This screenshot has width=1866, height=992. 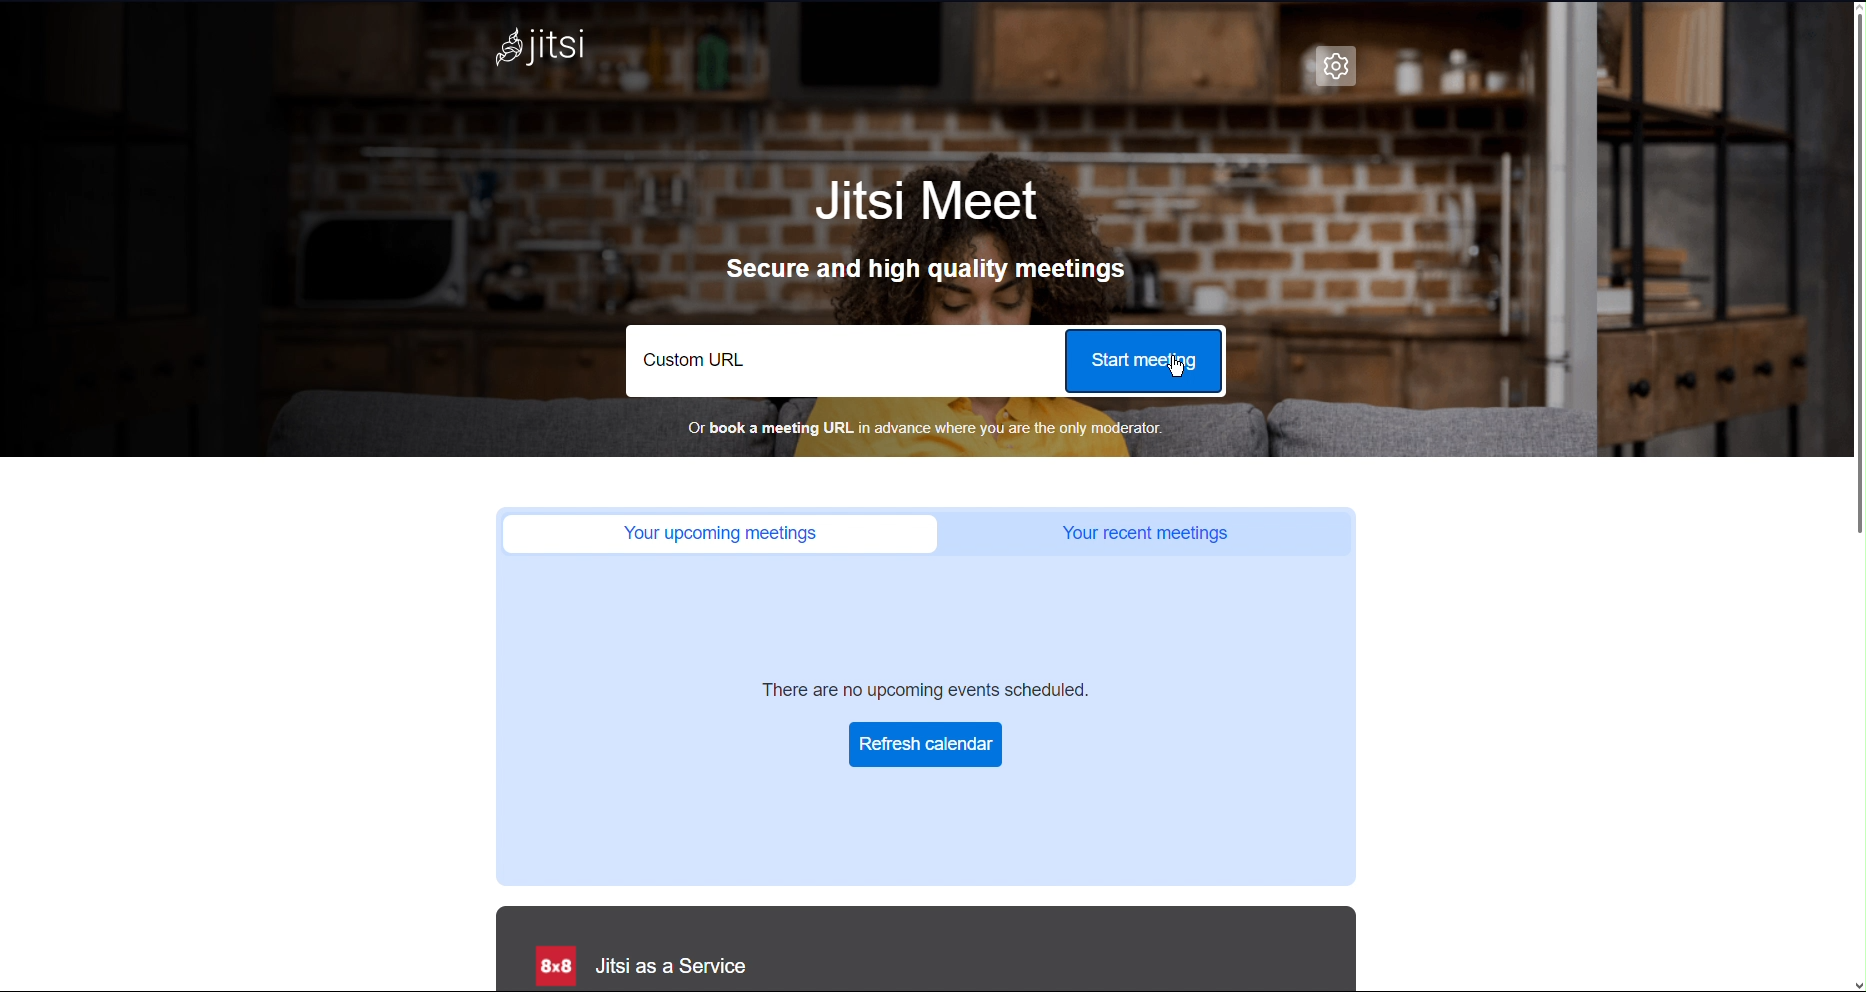 What do you see at coordinates (637, 966) in the screenshot?
I see `Jitsi as a Service` at bounding box center [637, 966].